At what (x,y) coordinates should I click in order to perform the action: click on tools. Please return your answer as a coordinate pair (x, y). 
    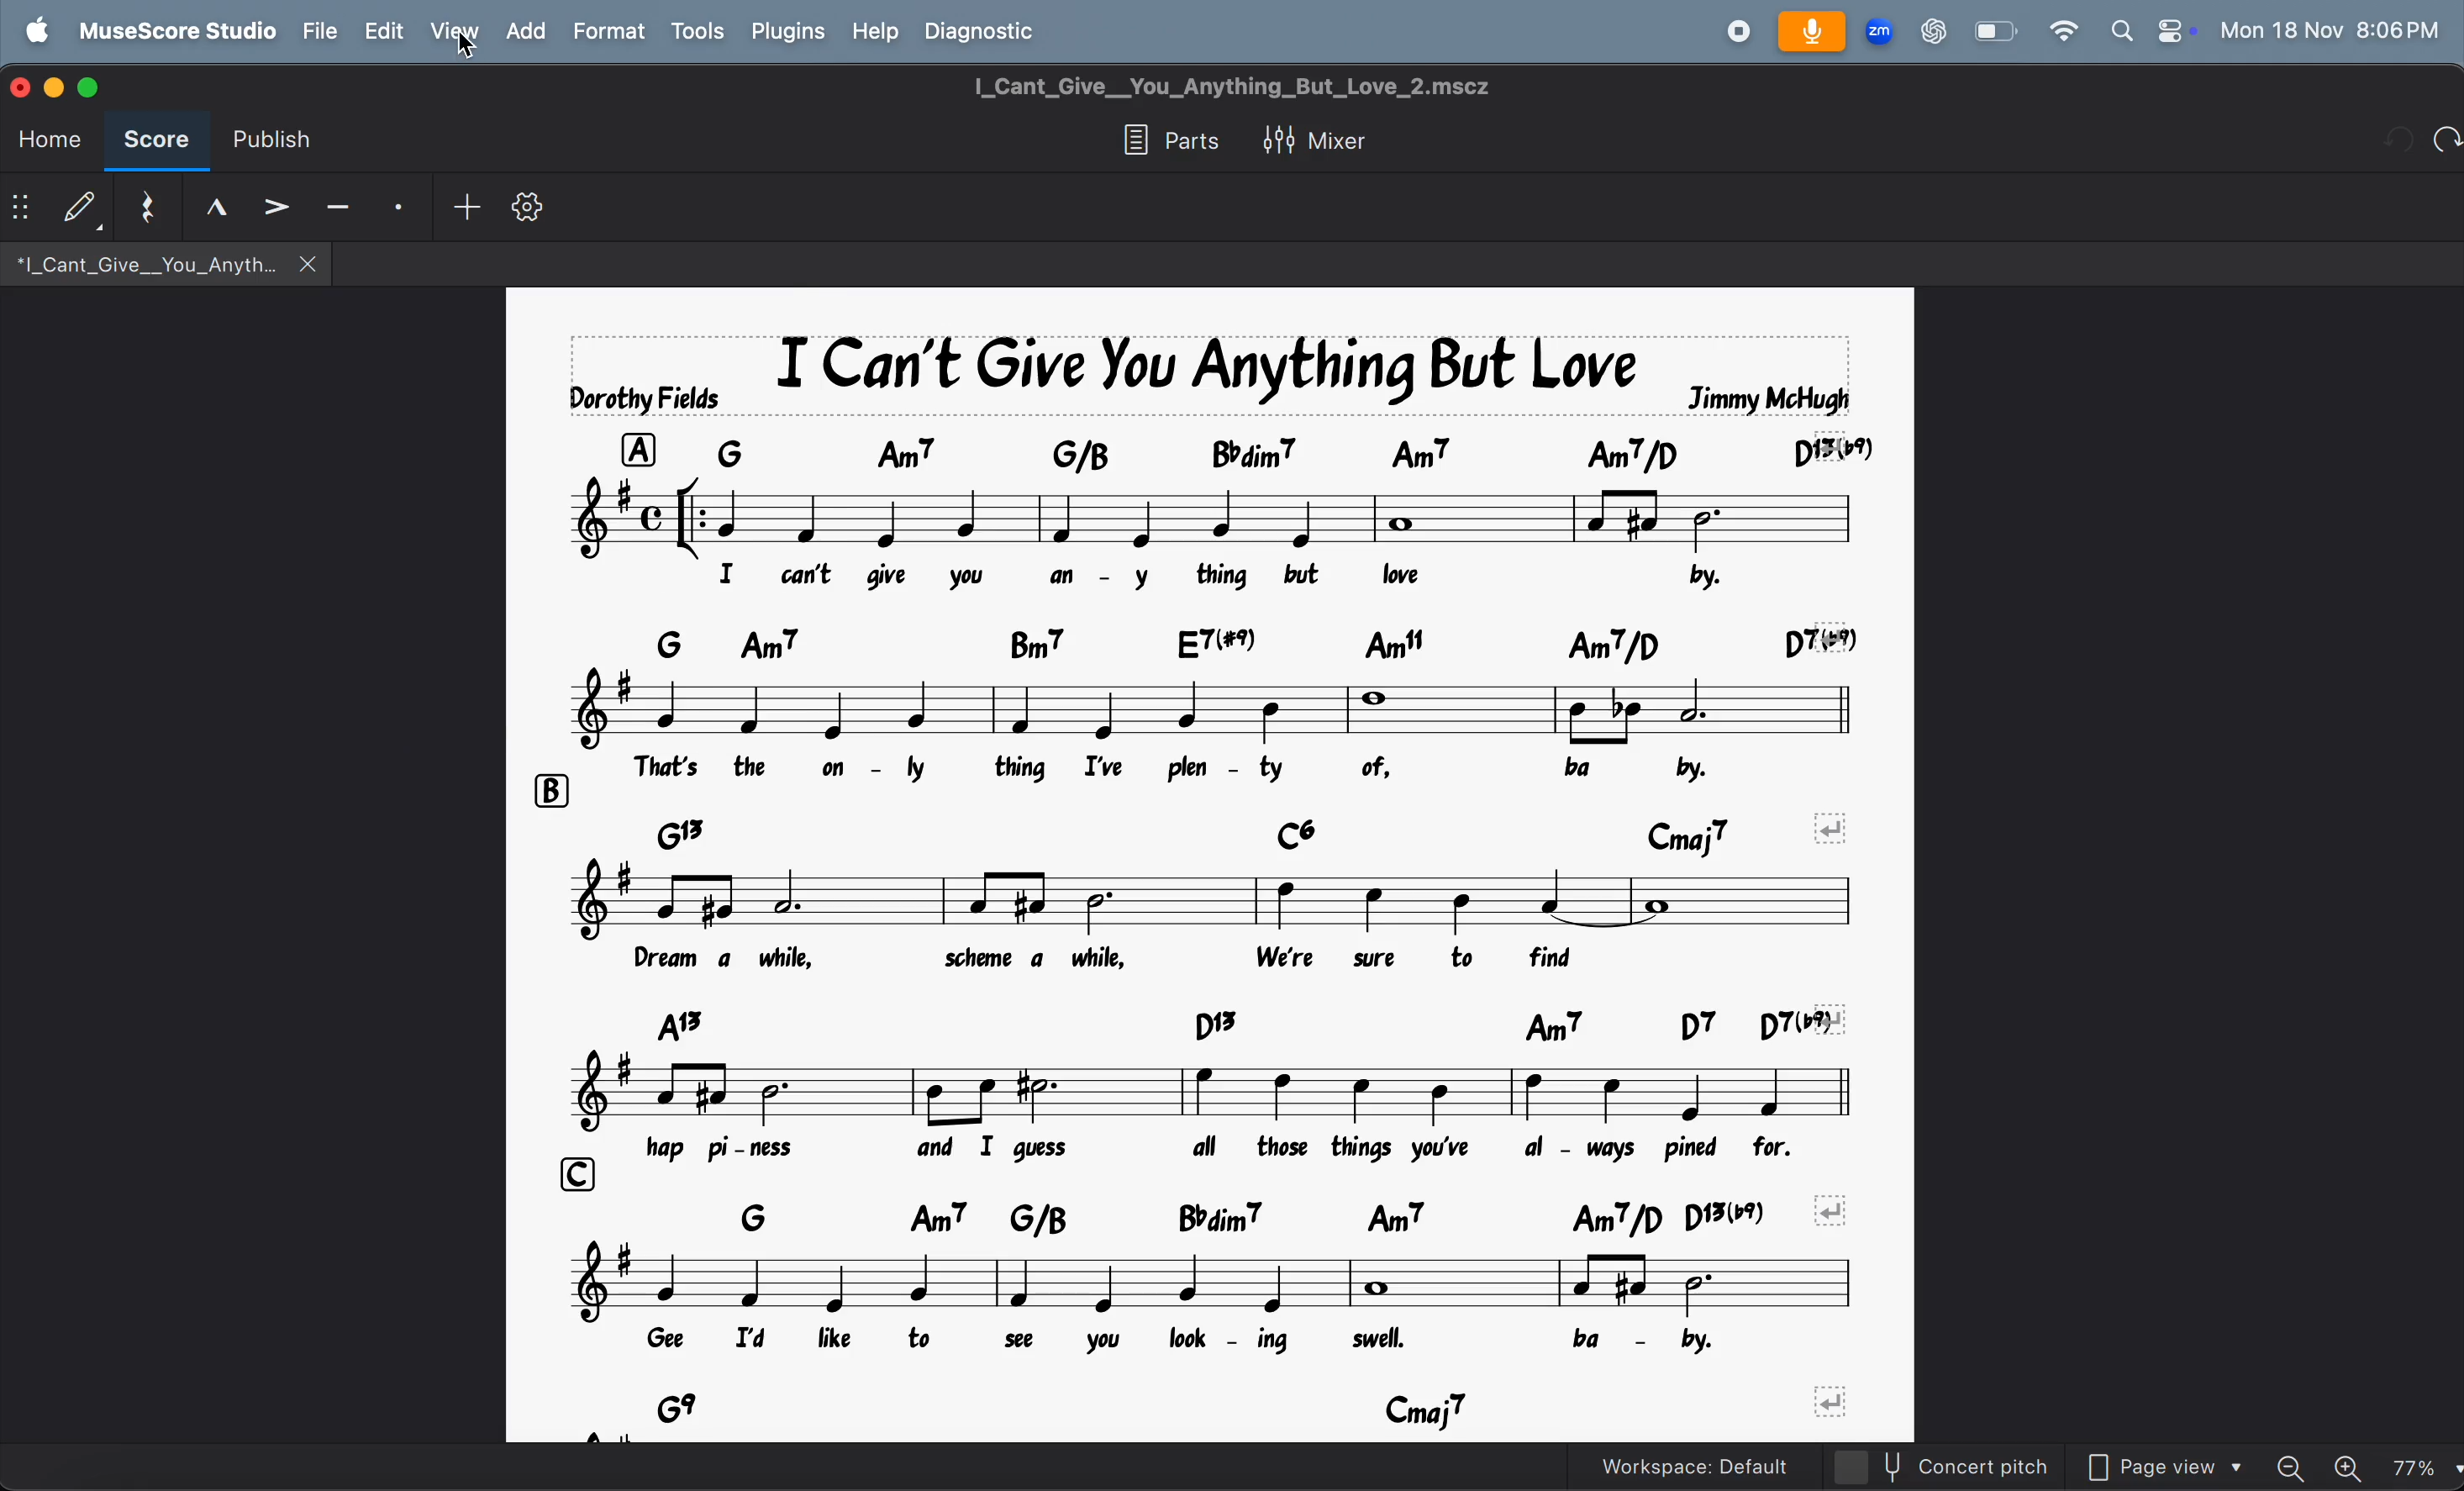
    Looking at the image, I should click on (698, 32).